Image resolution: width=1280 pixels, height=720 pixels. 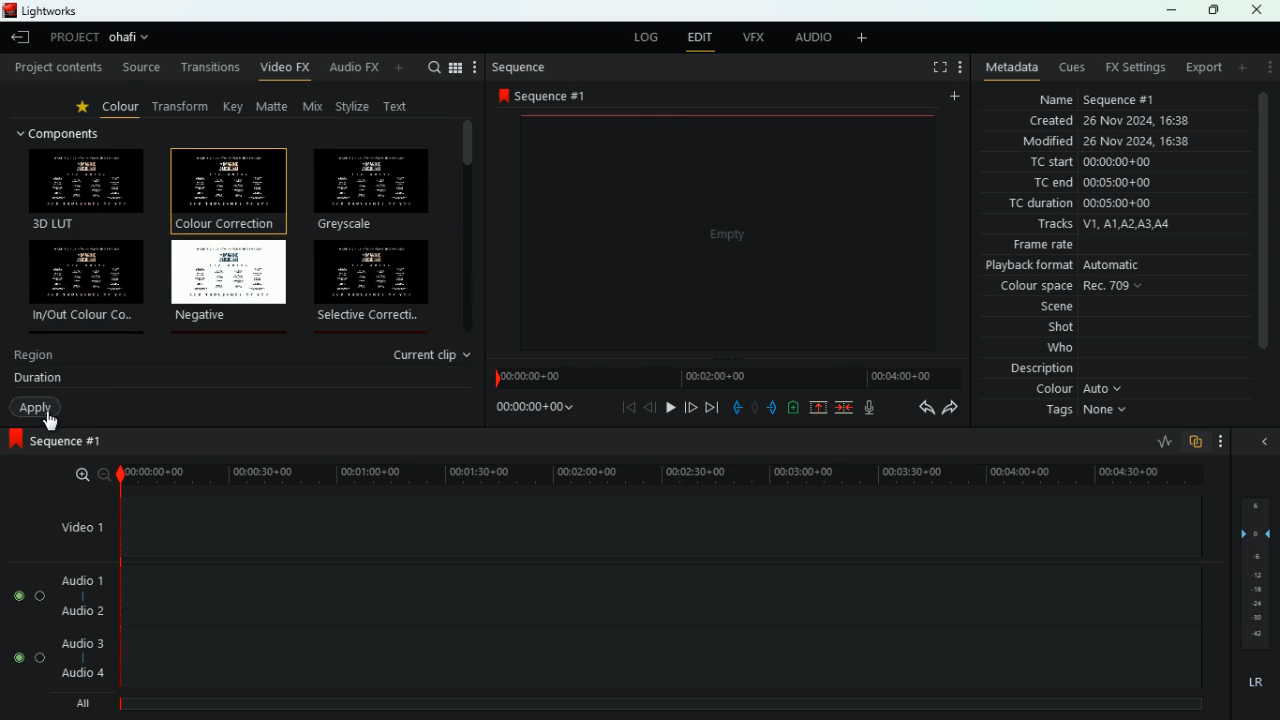 I want to click on end, so click(x=710, y=408).